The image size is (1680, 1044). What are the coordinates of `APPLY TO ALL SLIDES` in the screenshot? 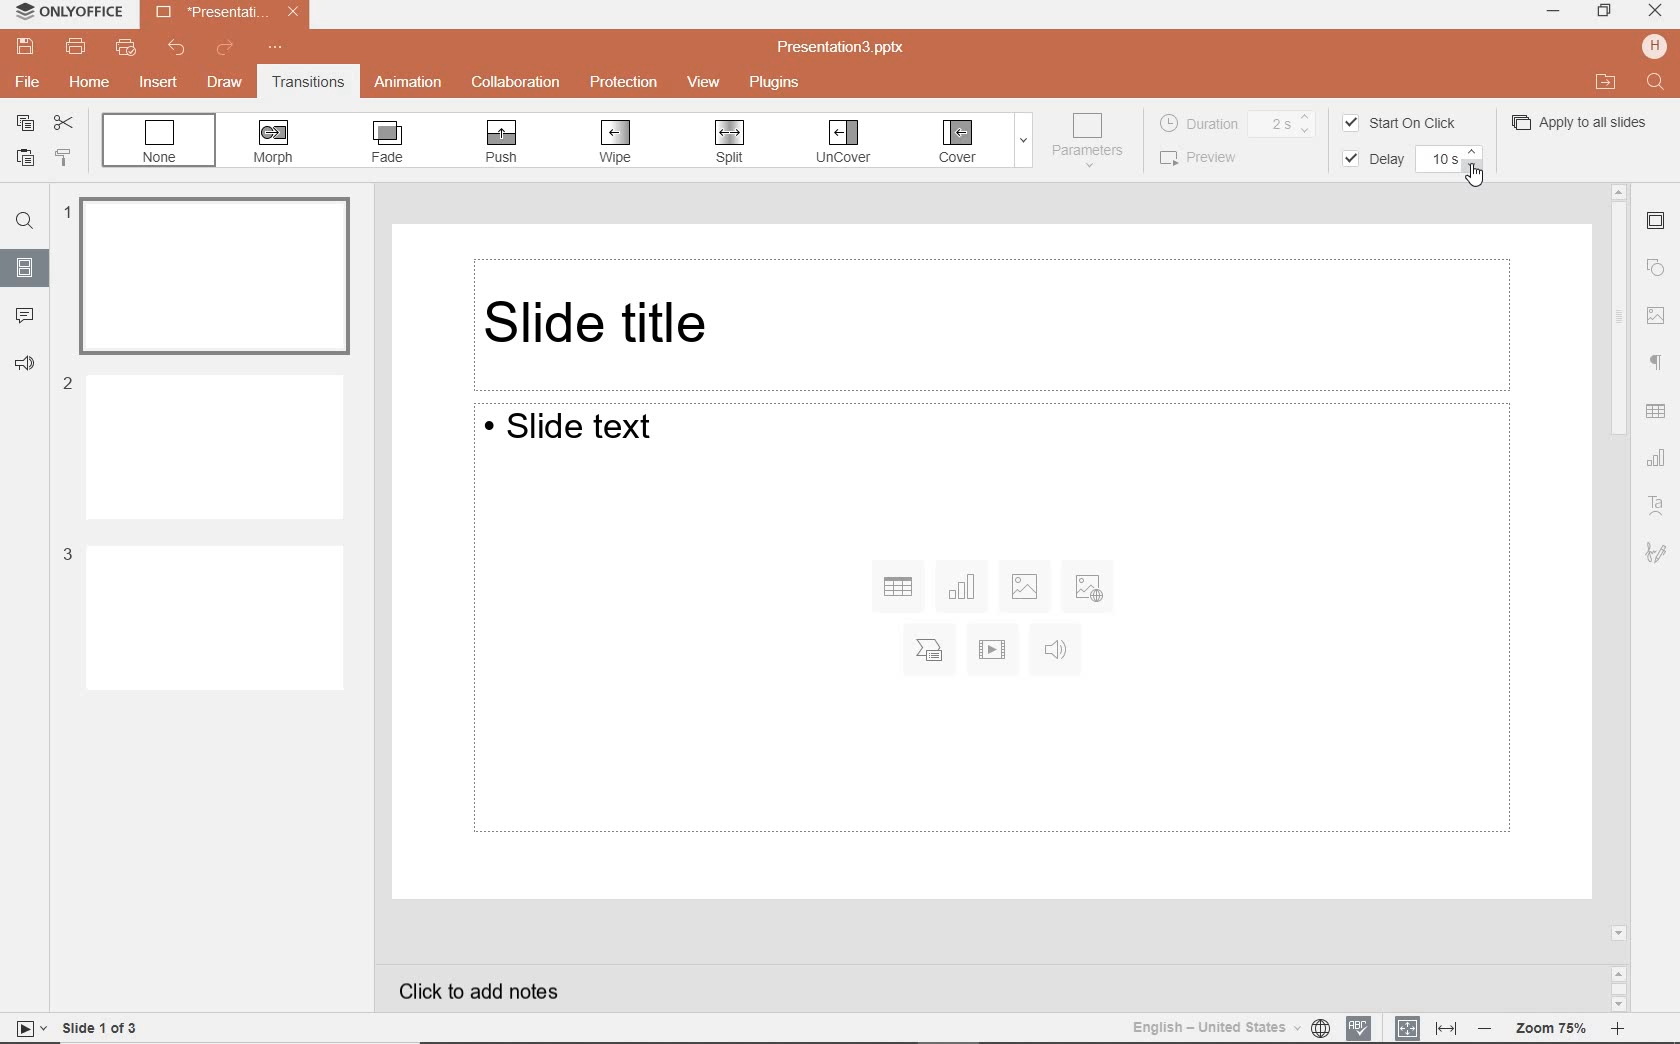 It's located at (1581, 121).